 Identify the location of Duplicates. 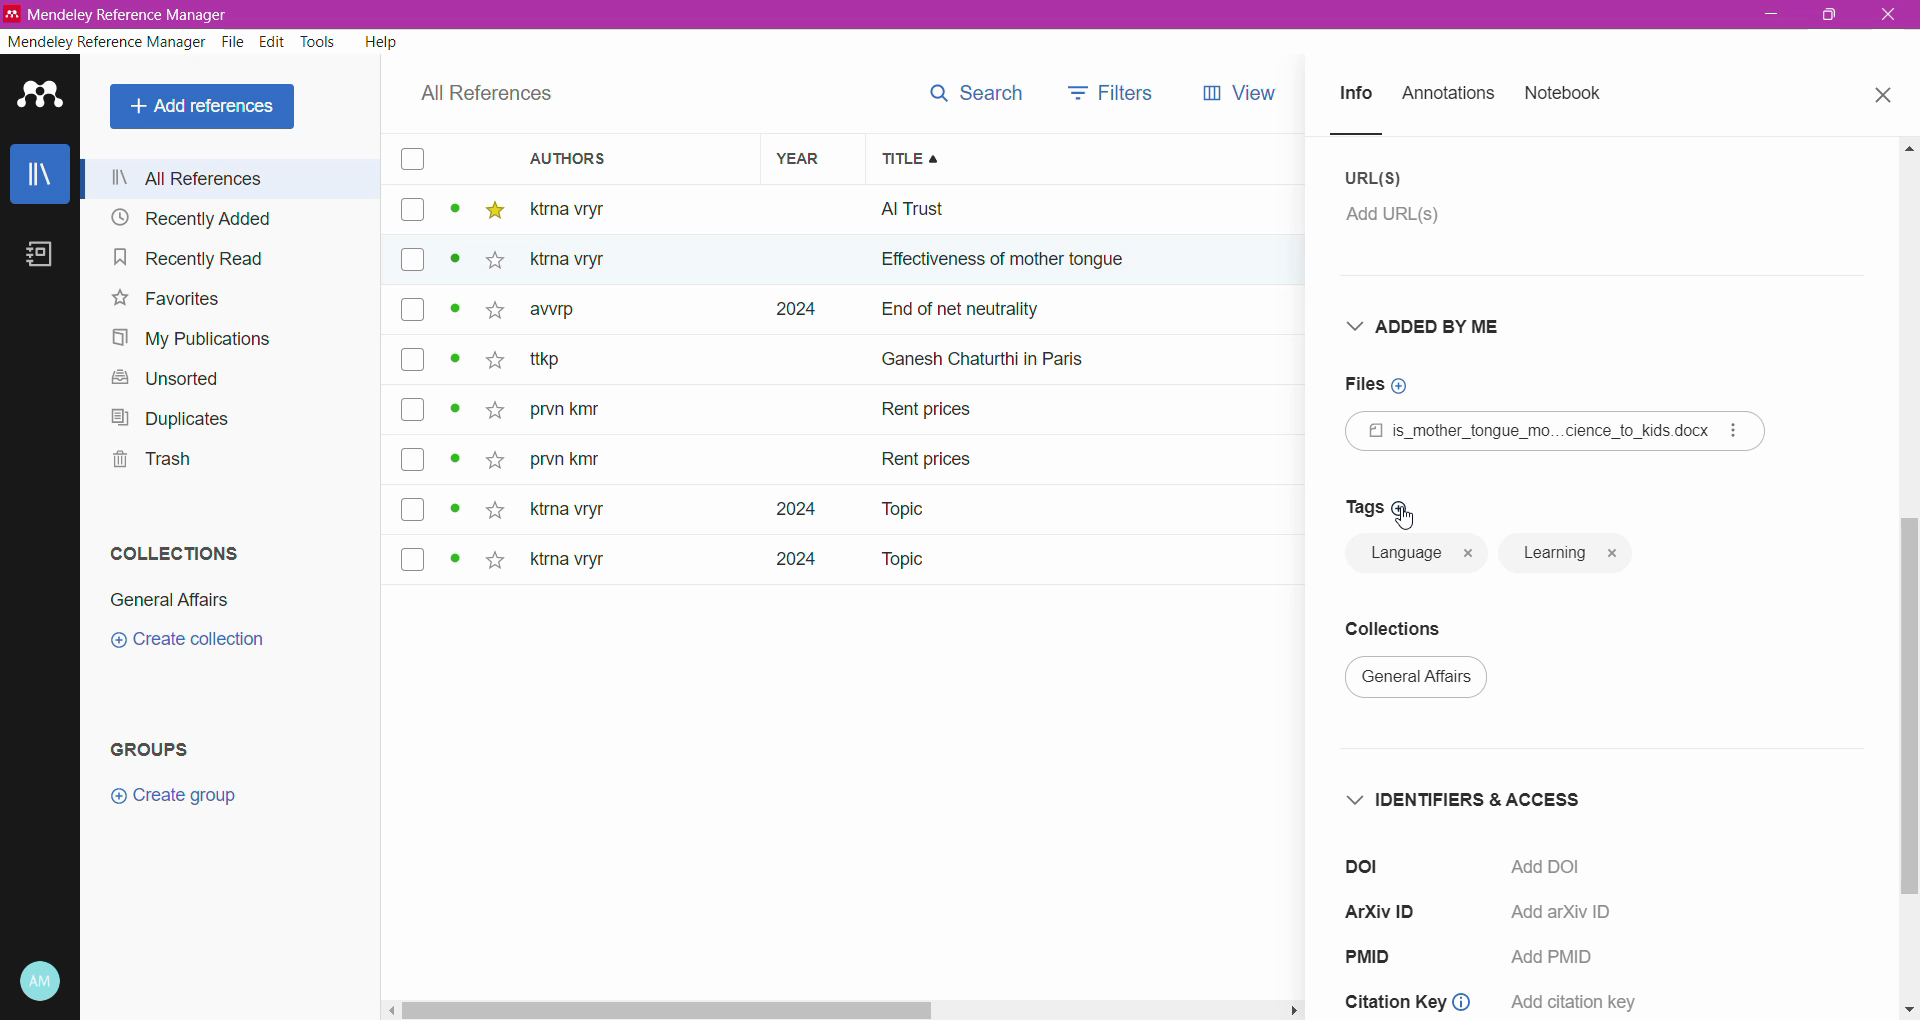
(171, 418).